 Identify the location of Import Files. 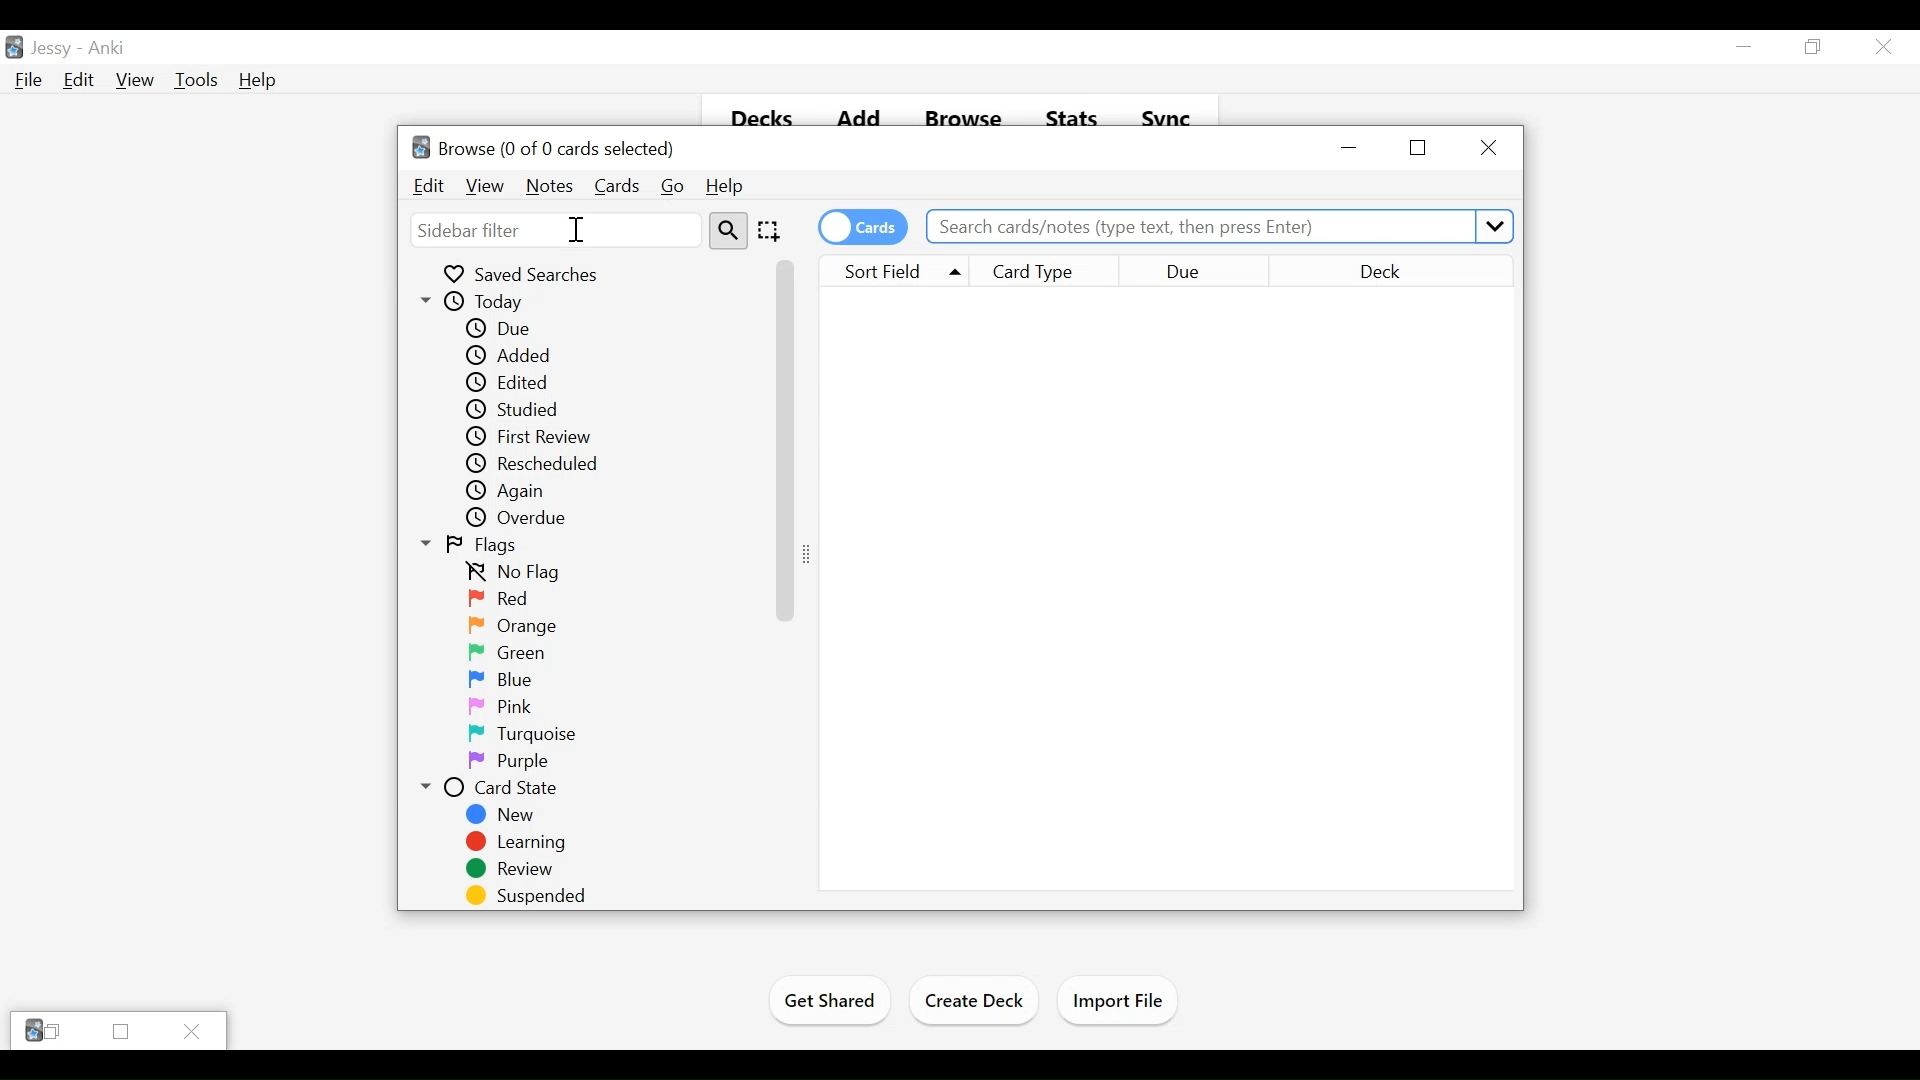
(1118, 1002).